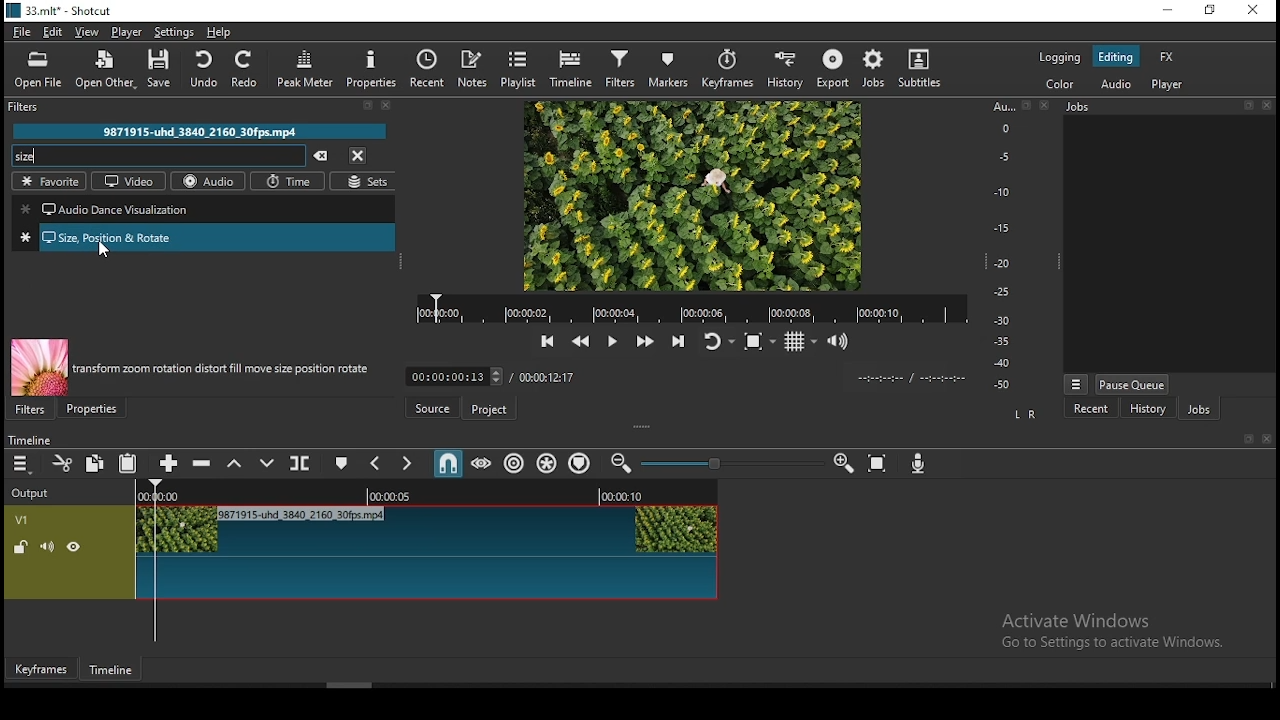  Describe the element at coordinates (325, 156) in the screenshot. I see `clear searches` at that location.